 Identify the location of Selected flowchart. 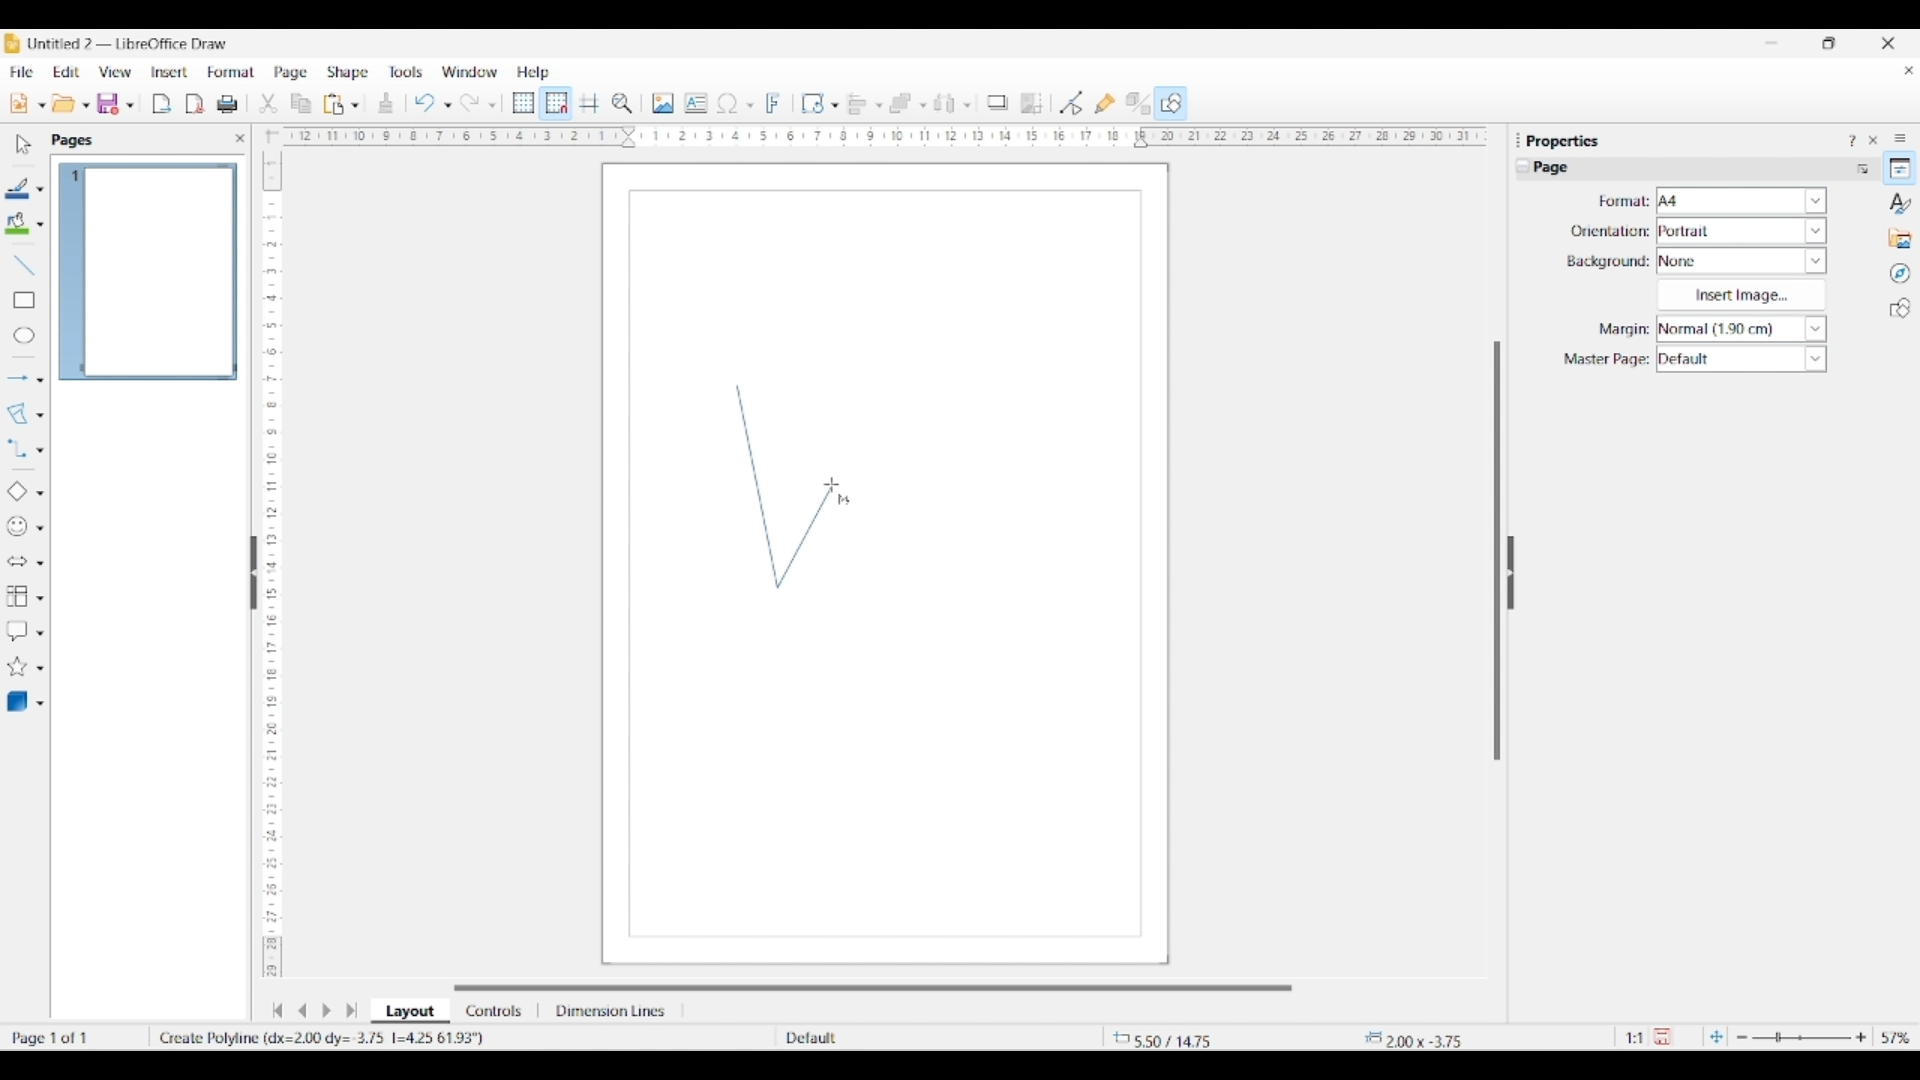
(17, 597).